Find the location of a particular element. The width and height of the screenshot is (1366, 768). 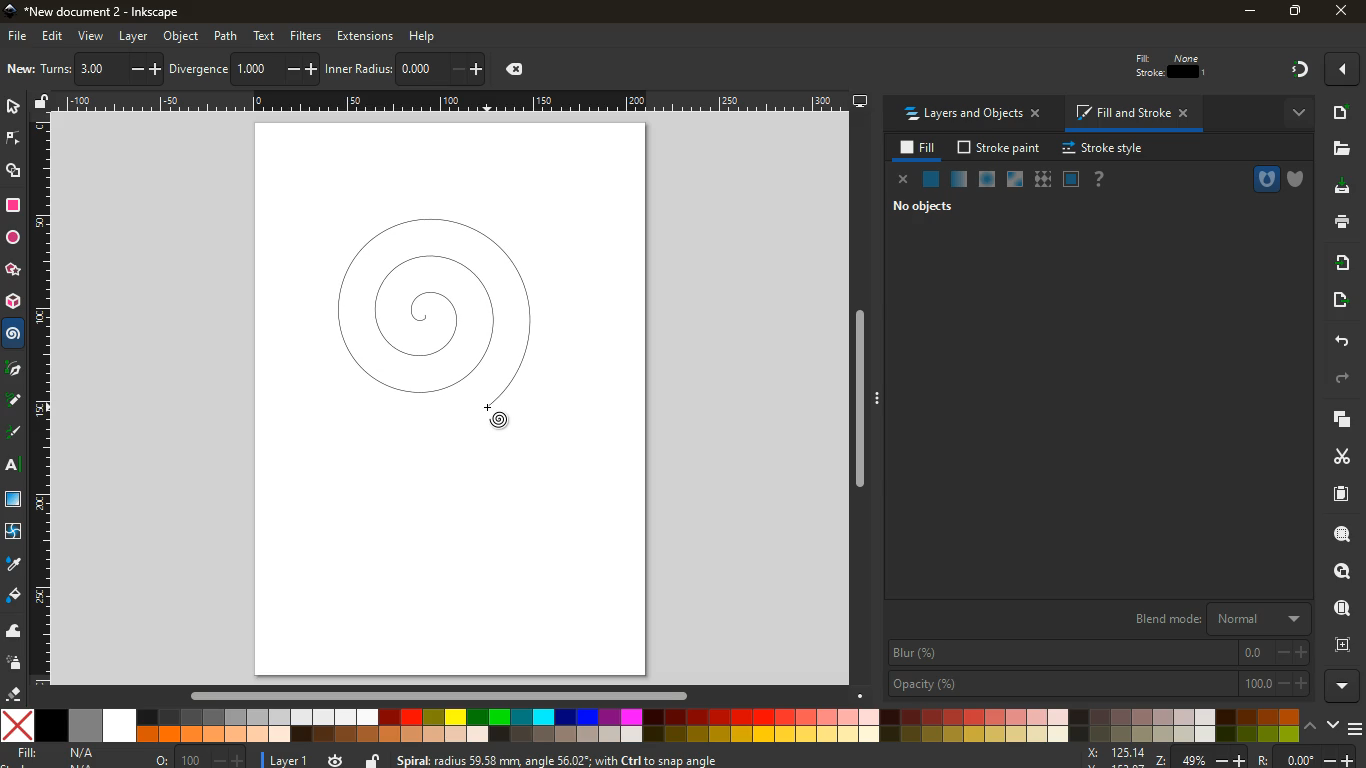

drop is located at coordinates (14, 566).